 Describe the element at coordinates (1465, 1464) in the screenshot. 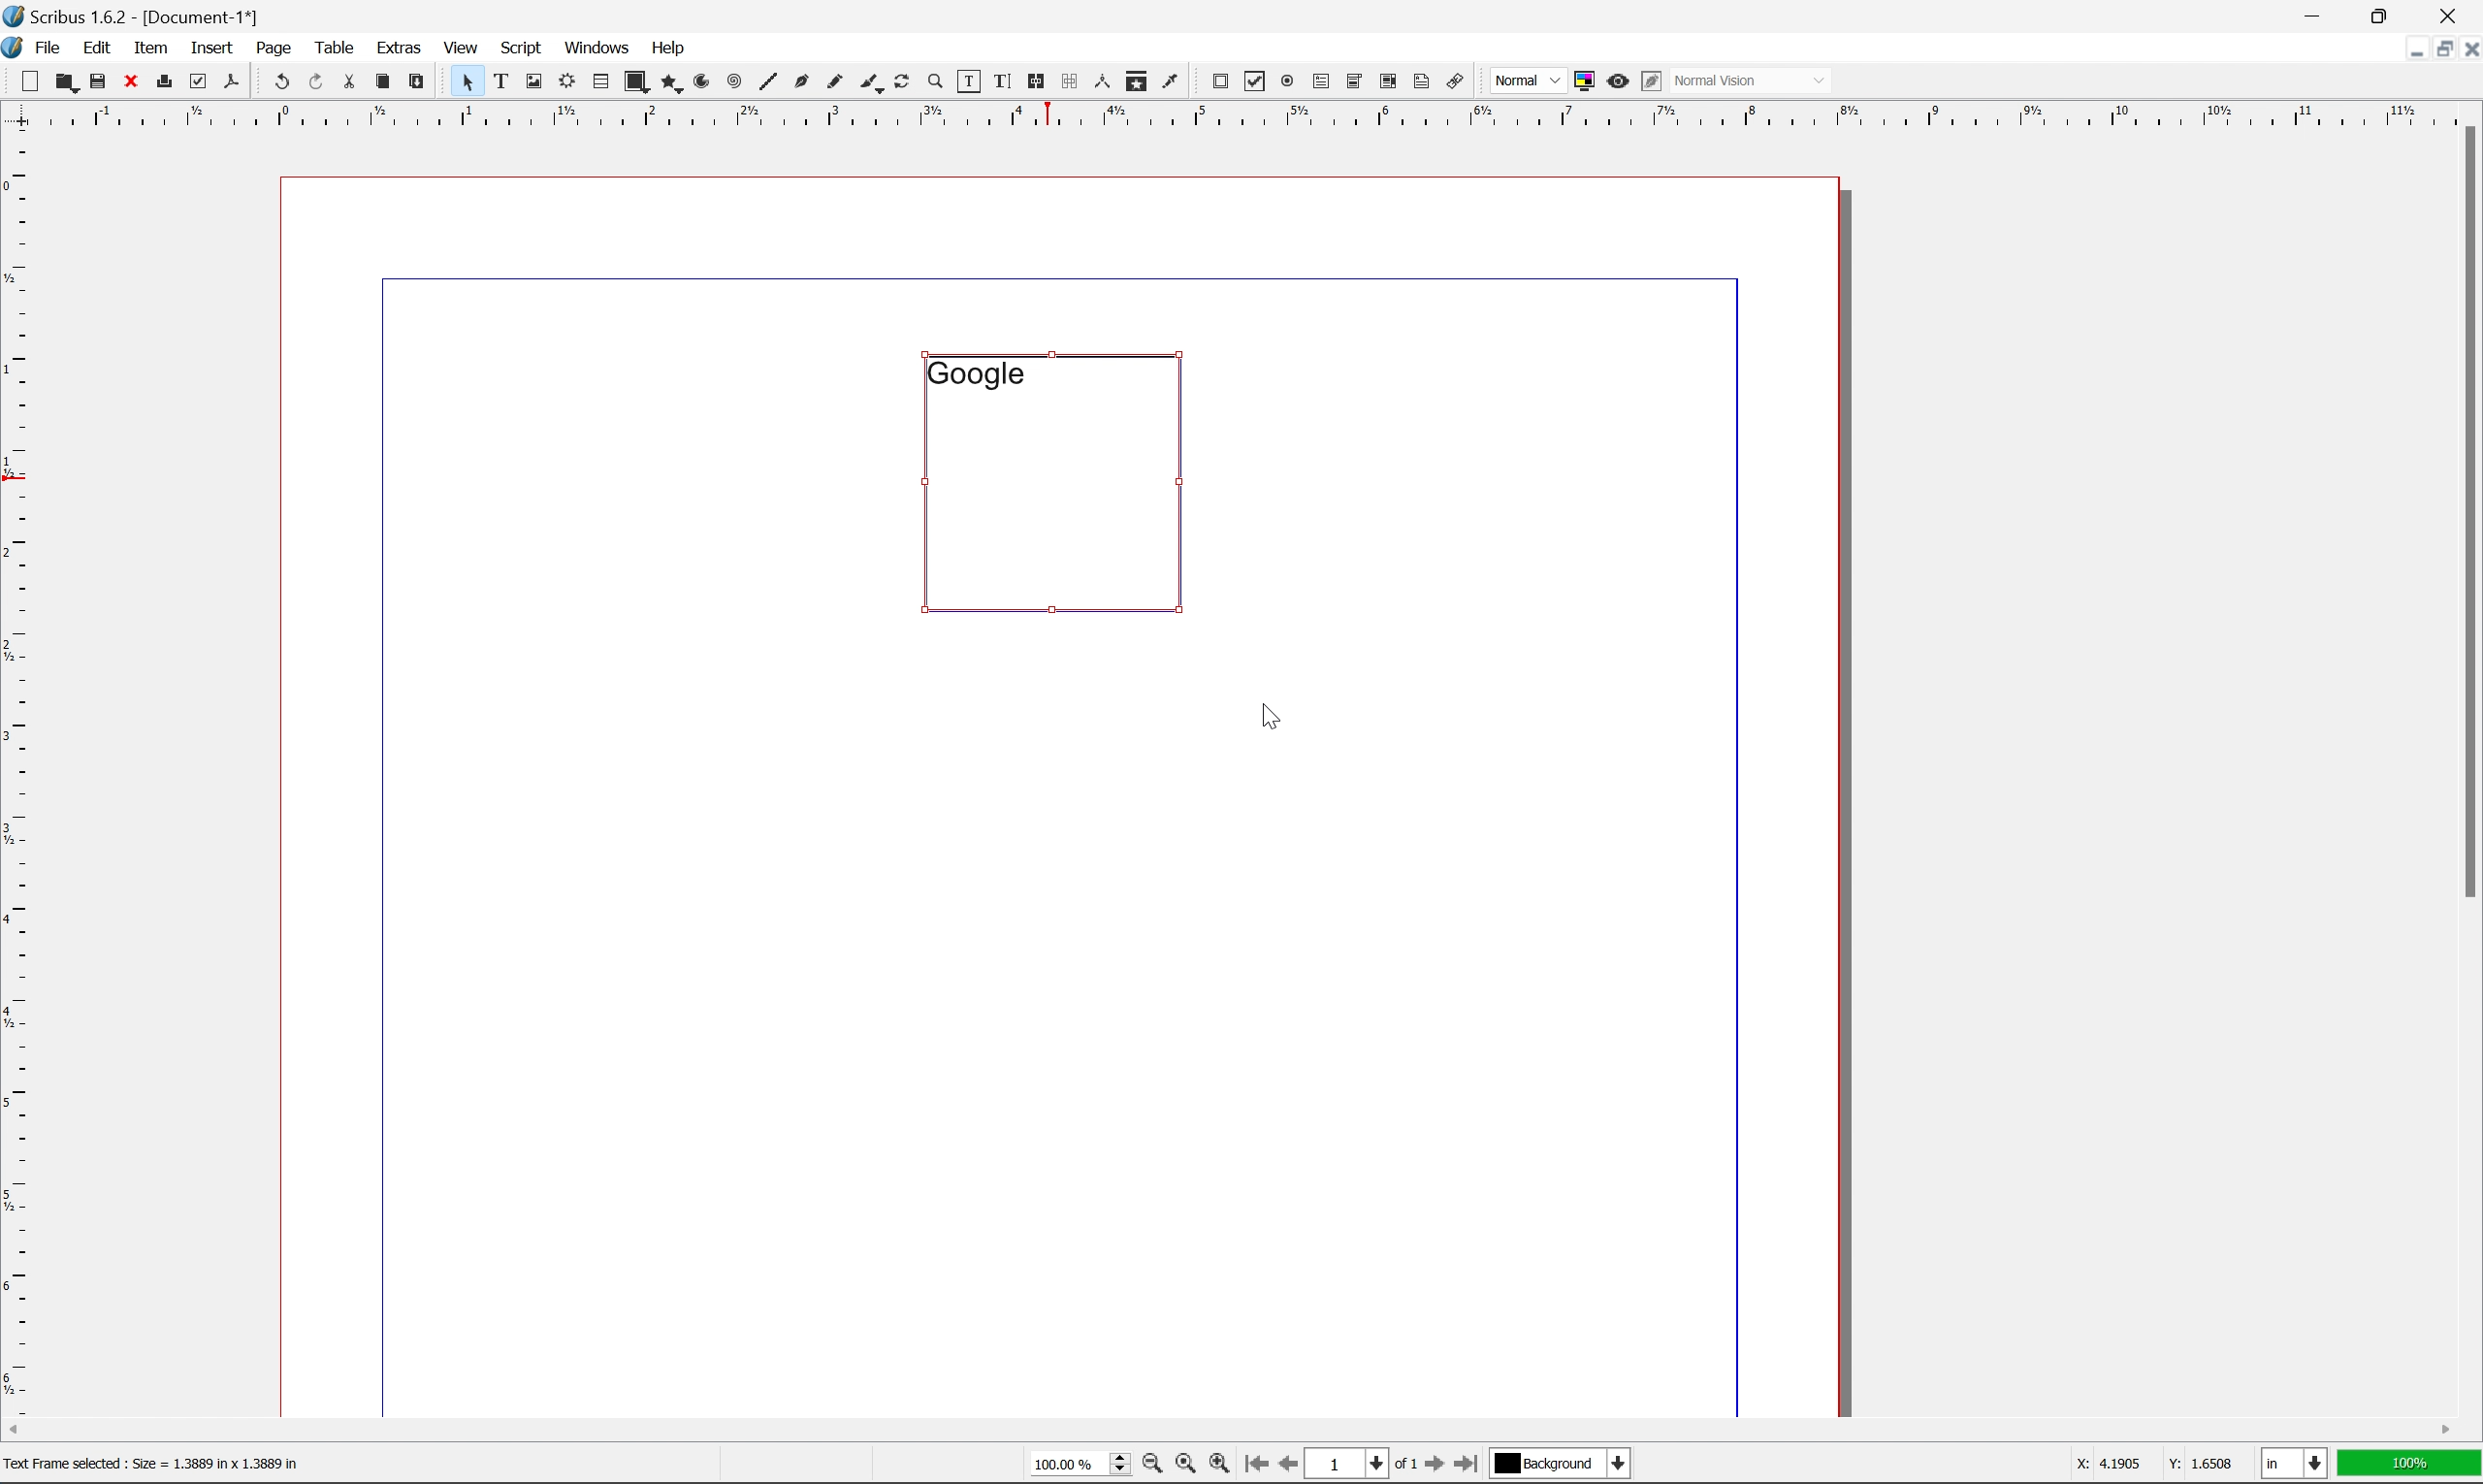

I see `go to last page` at that location.